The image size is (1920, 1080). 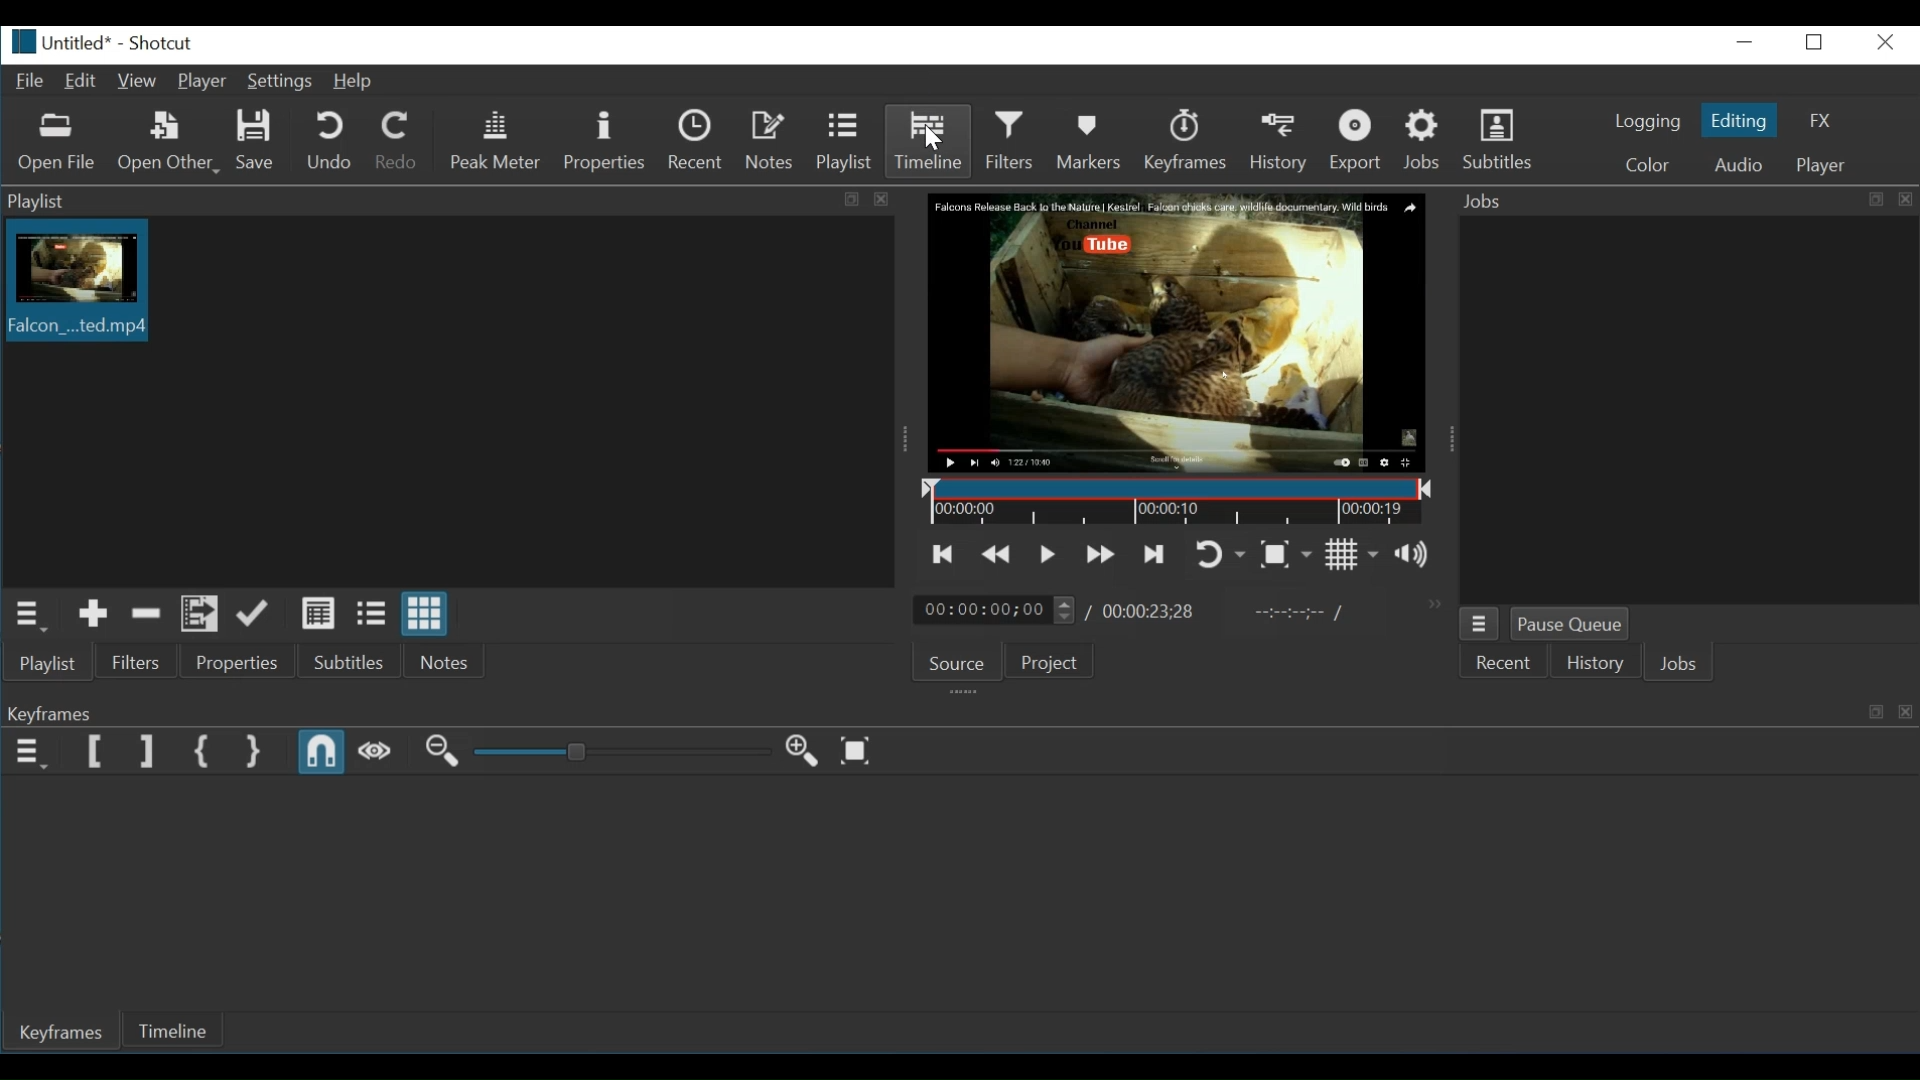 I want to click on Toggle zoom, so click(x=1285, y=555).